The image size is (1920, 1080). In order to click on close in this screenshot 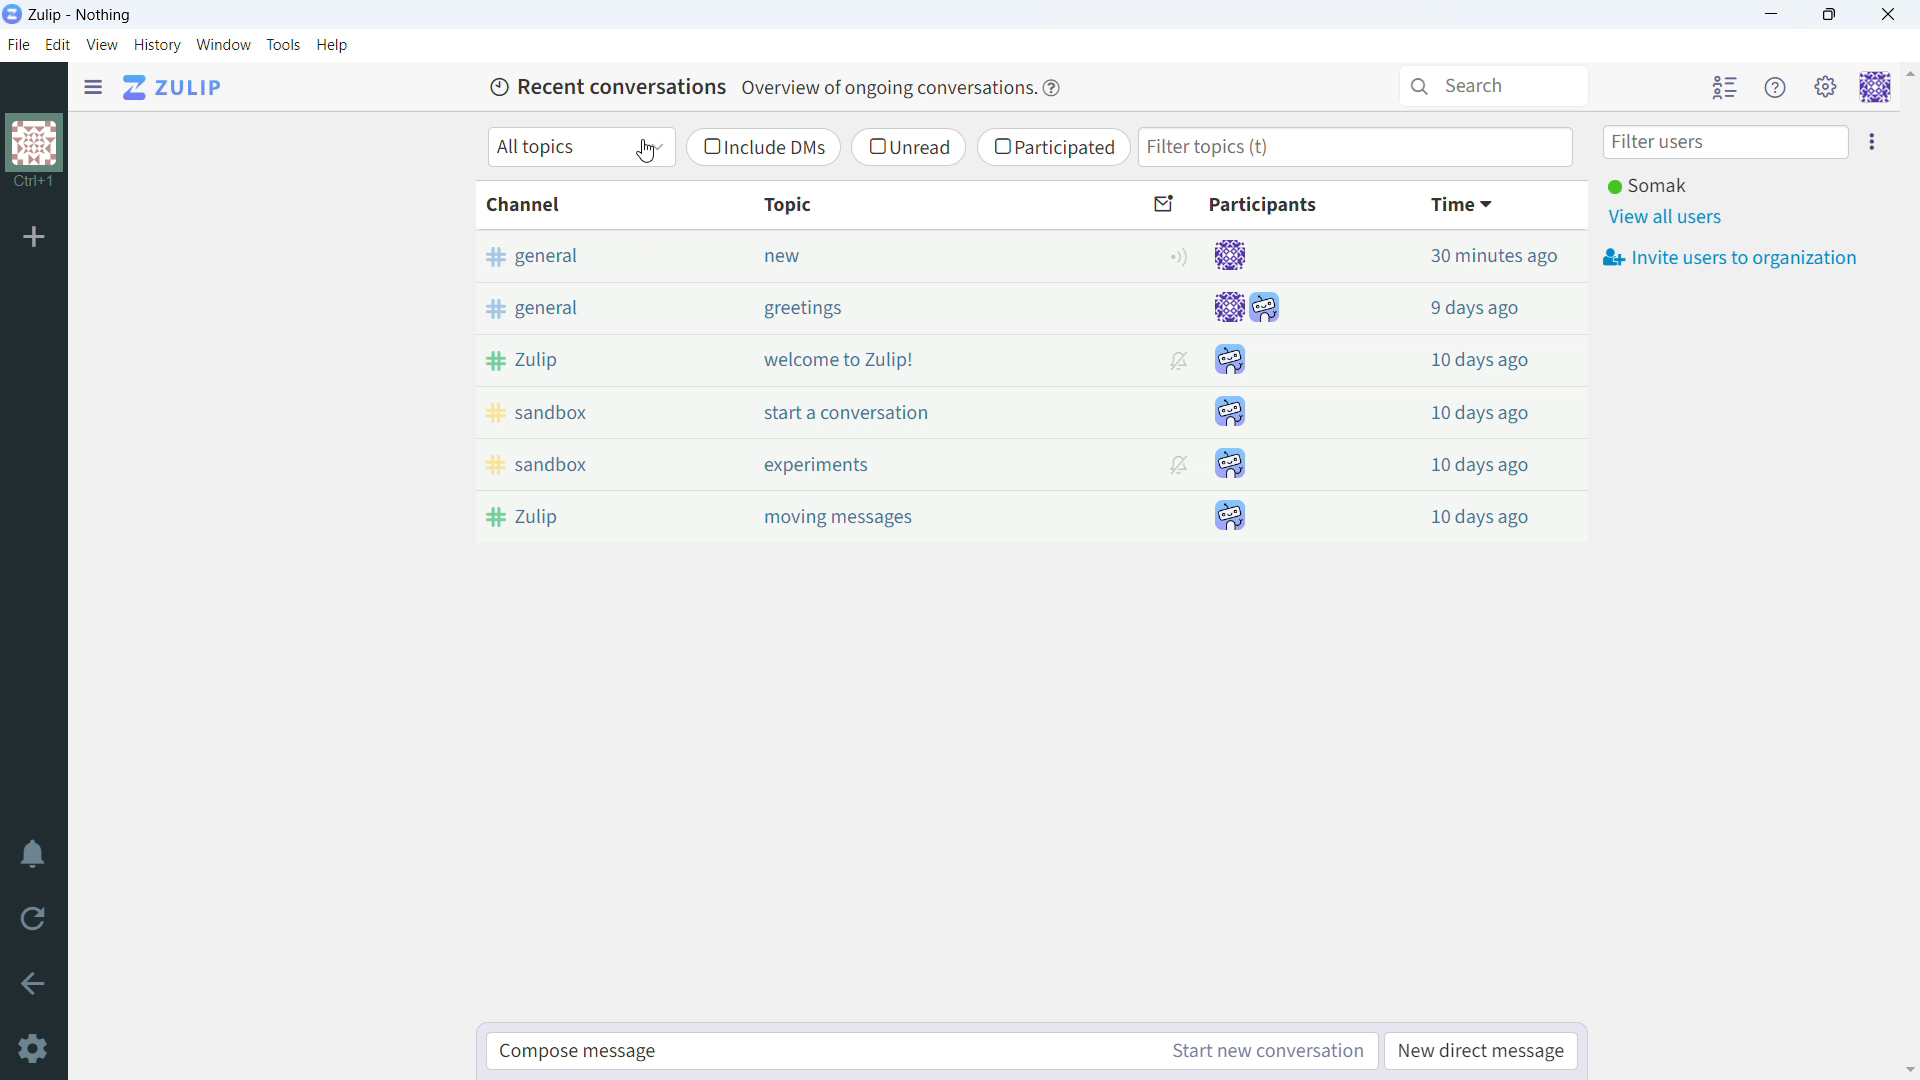, I will do `click(1886, 14)`.